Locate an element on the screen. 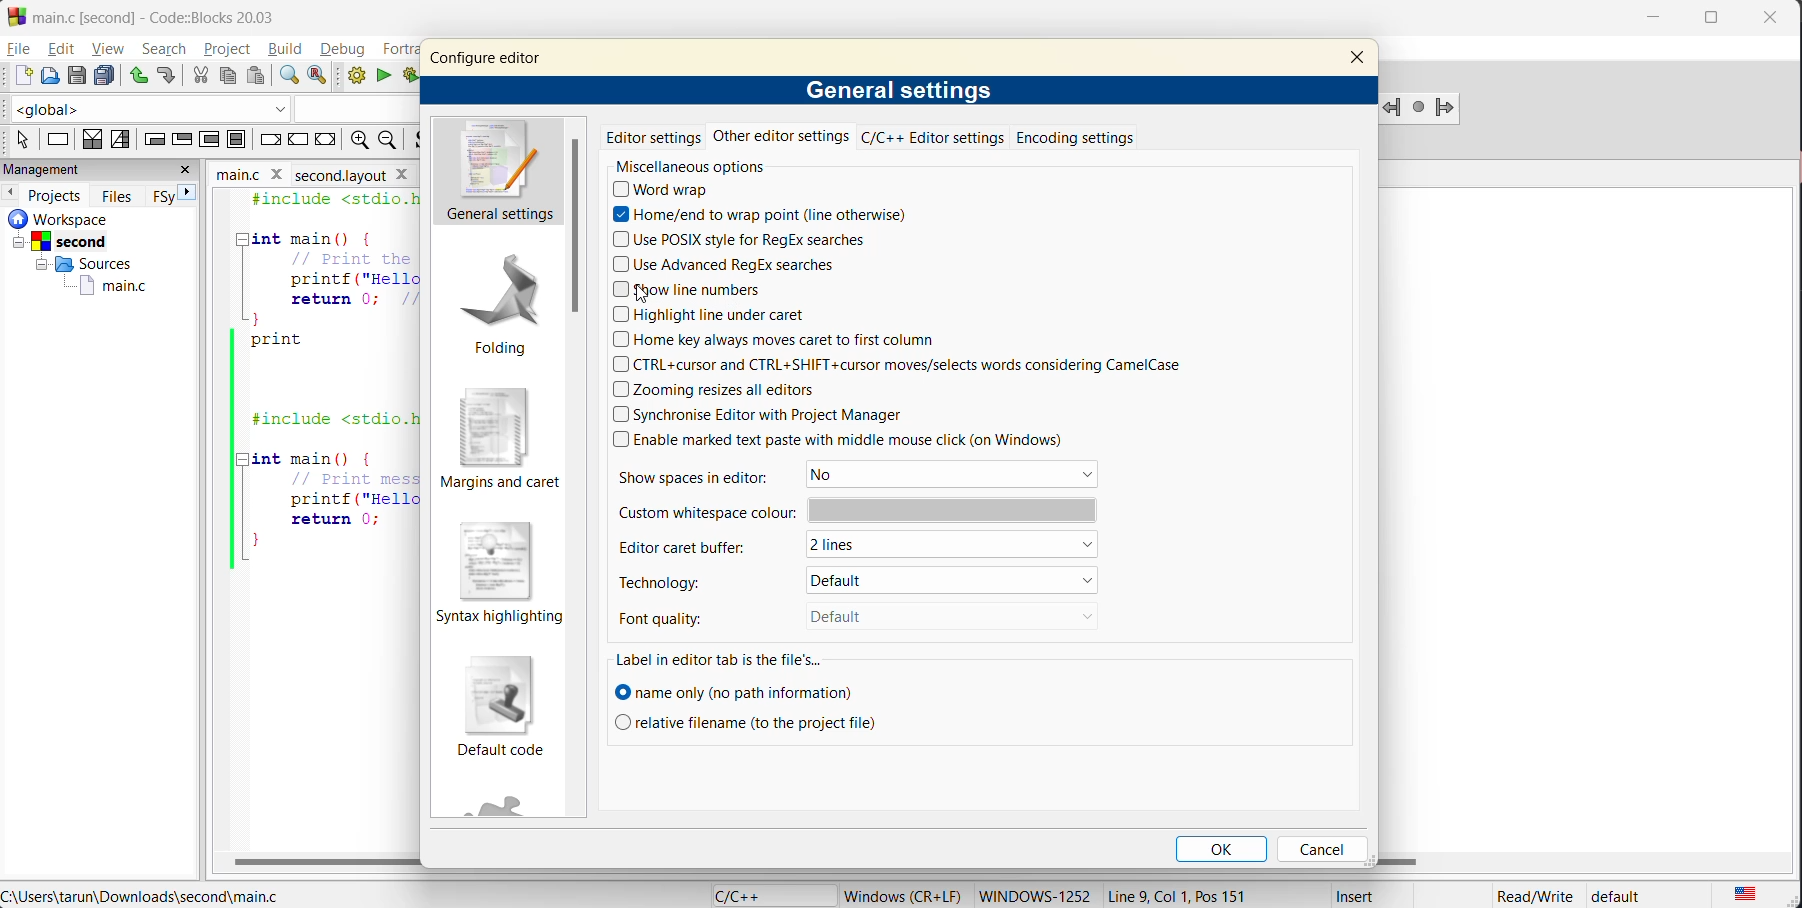 Image resolution: width=1802 pixels, height=908 pixels. horizontal scroll bar is located at coordinates (327, 859).